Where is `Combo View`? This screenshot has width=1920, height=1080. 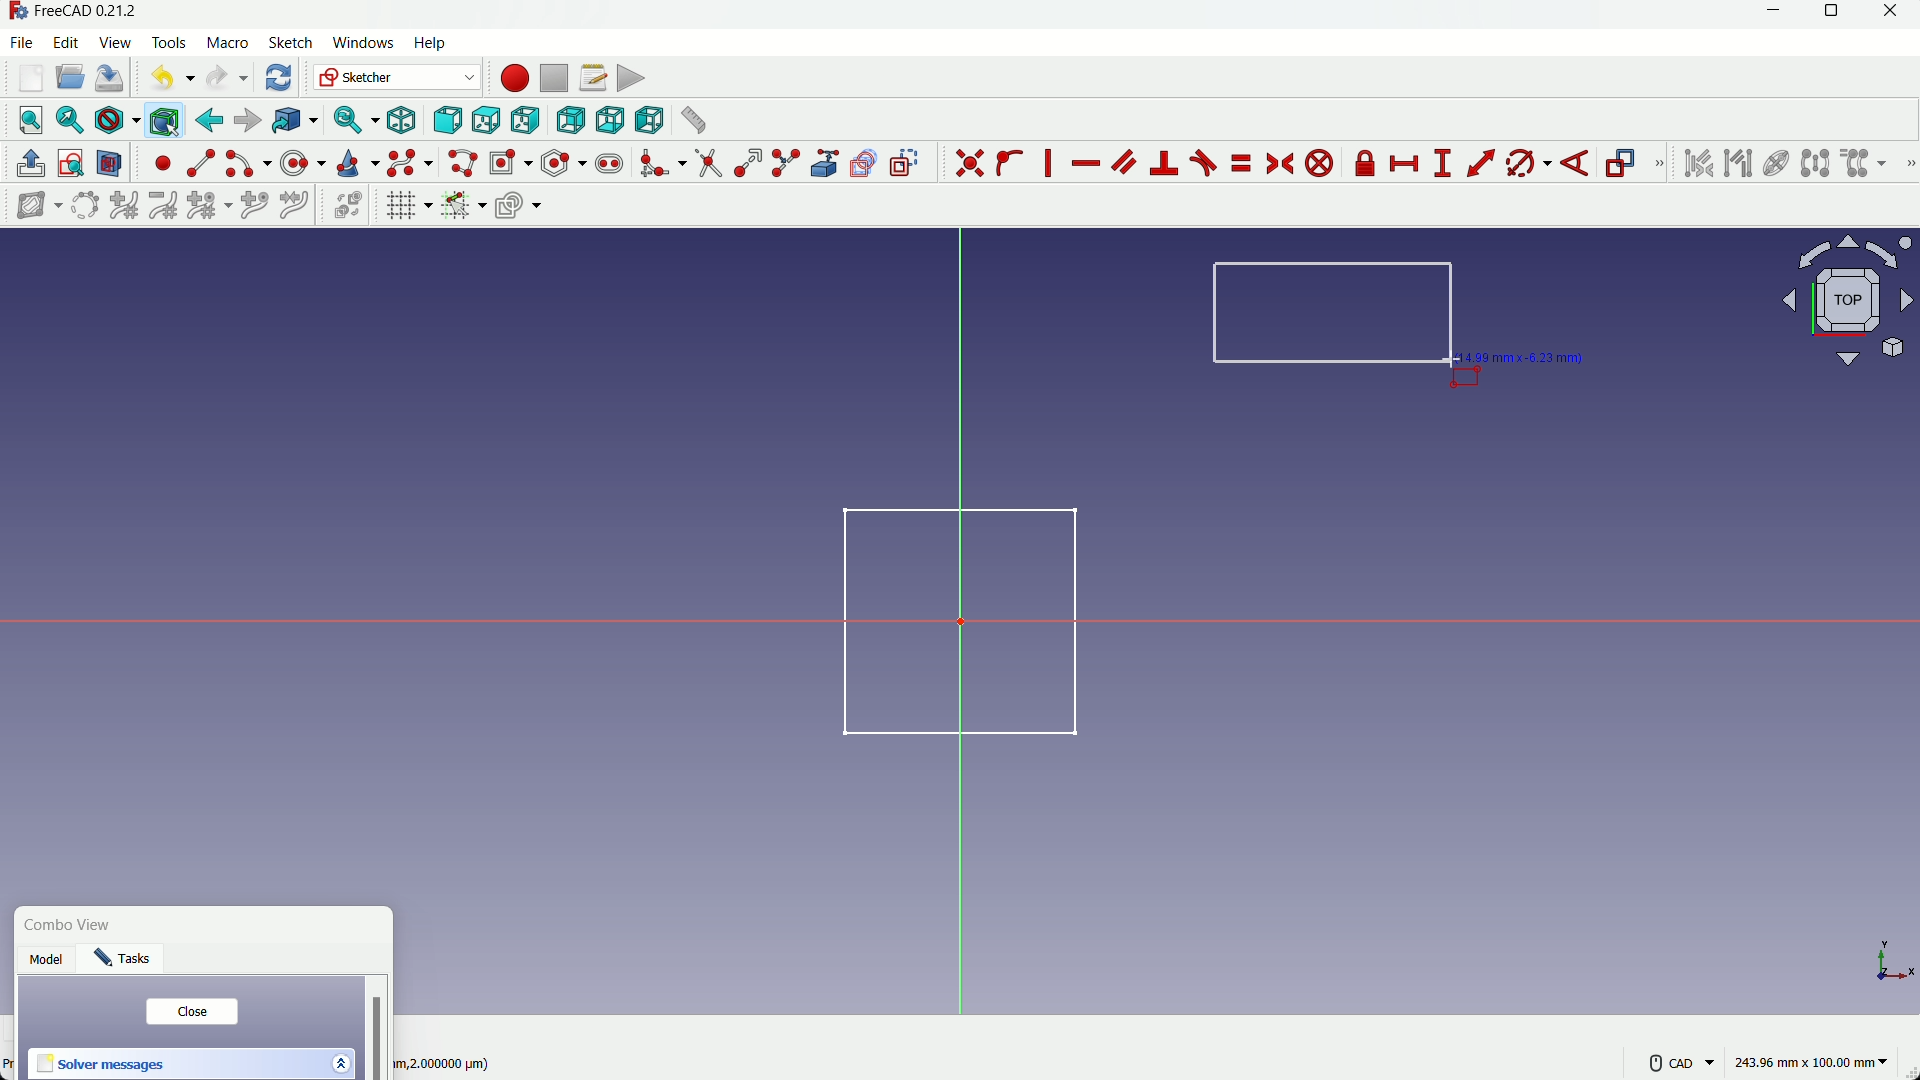
Combo View is located at coordinates (73, 926).